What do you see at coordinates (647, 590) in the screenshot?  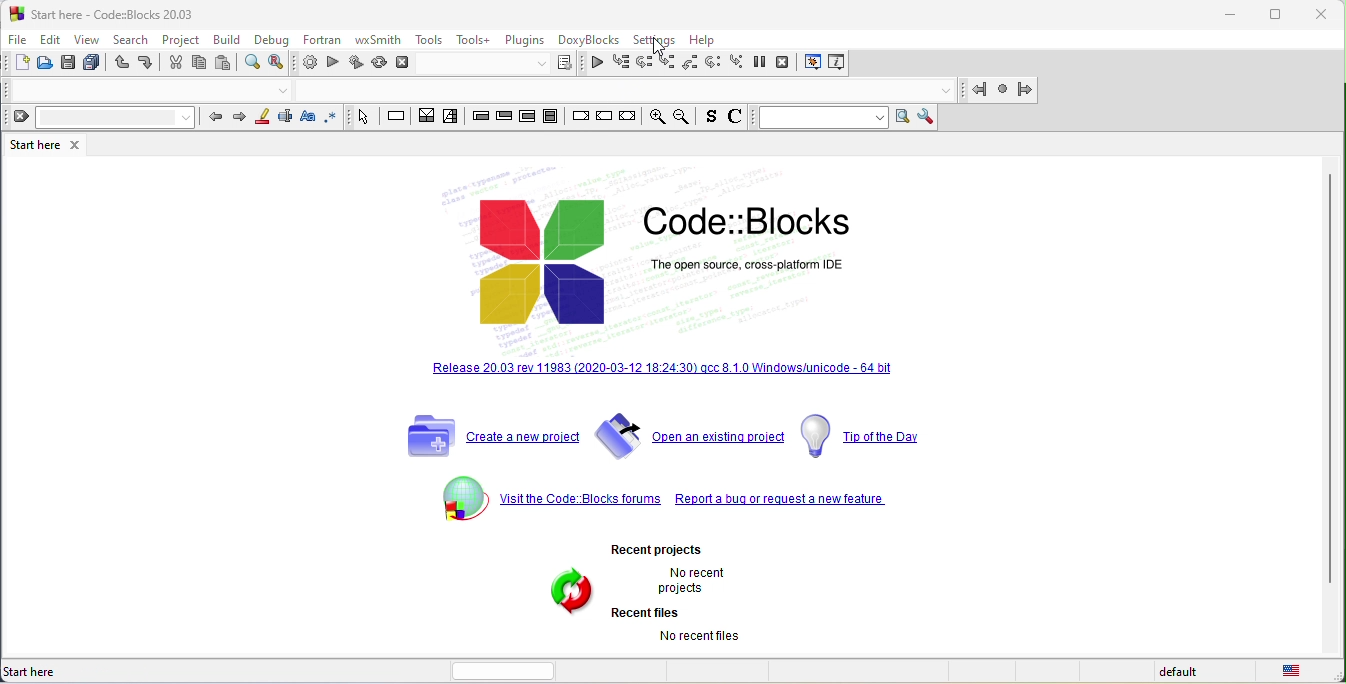 I see `recent projects` at bounding box center [647, 590].